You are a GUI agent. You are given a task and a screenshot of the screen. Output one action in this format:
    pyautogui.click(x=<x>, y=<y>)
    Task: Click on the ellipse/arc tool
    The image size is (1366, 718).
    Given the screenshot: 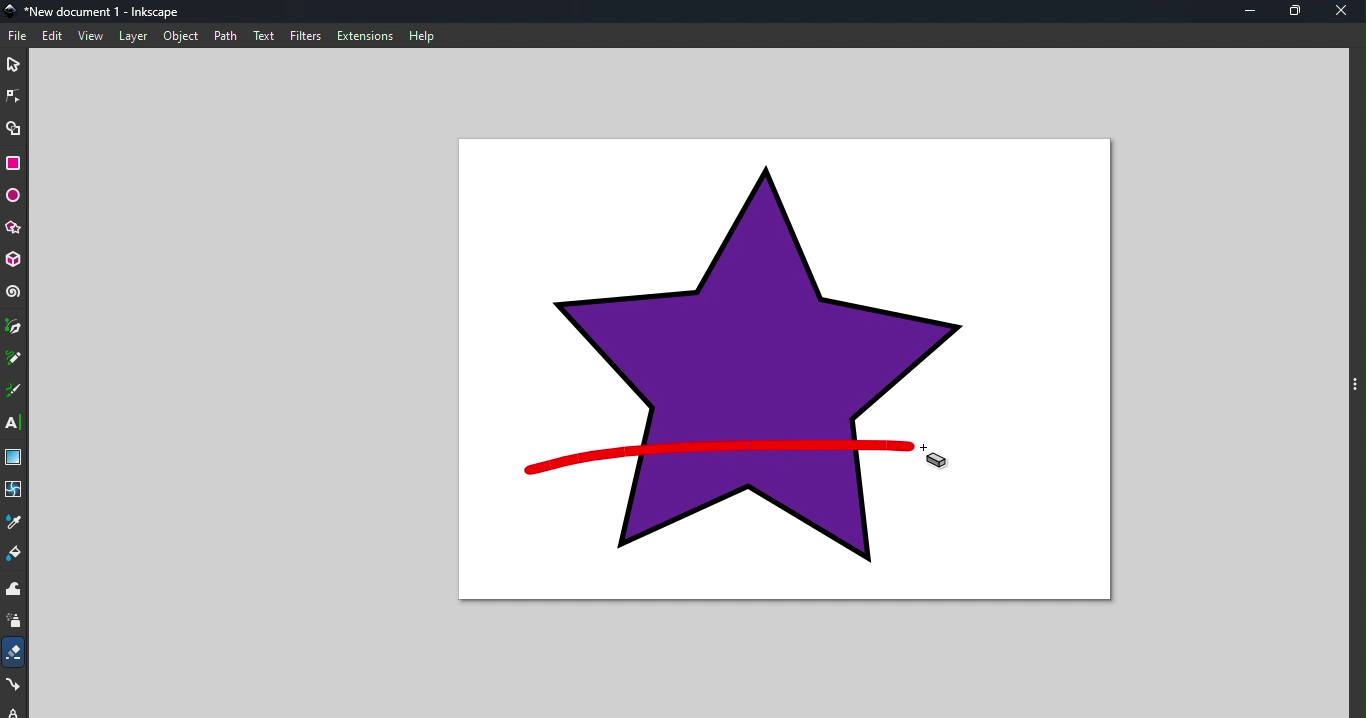 What is the action you would take?
    pyautogui.click(x=13, y=196)
    